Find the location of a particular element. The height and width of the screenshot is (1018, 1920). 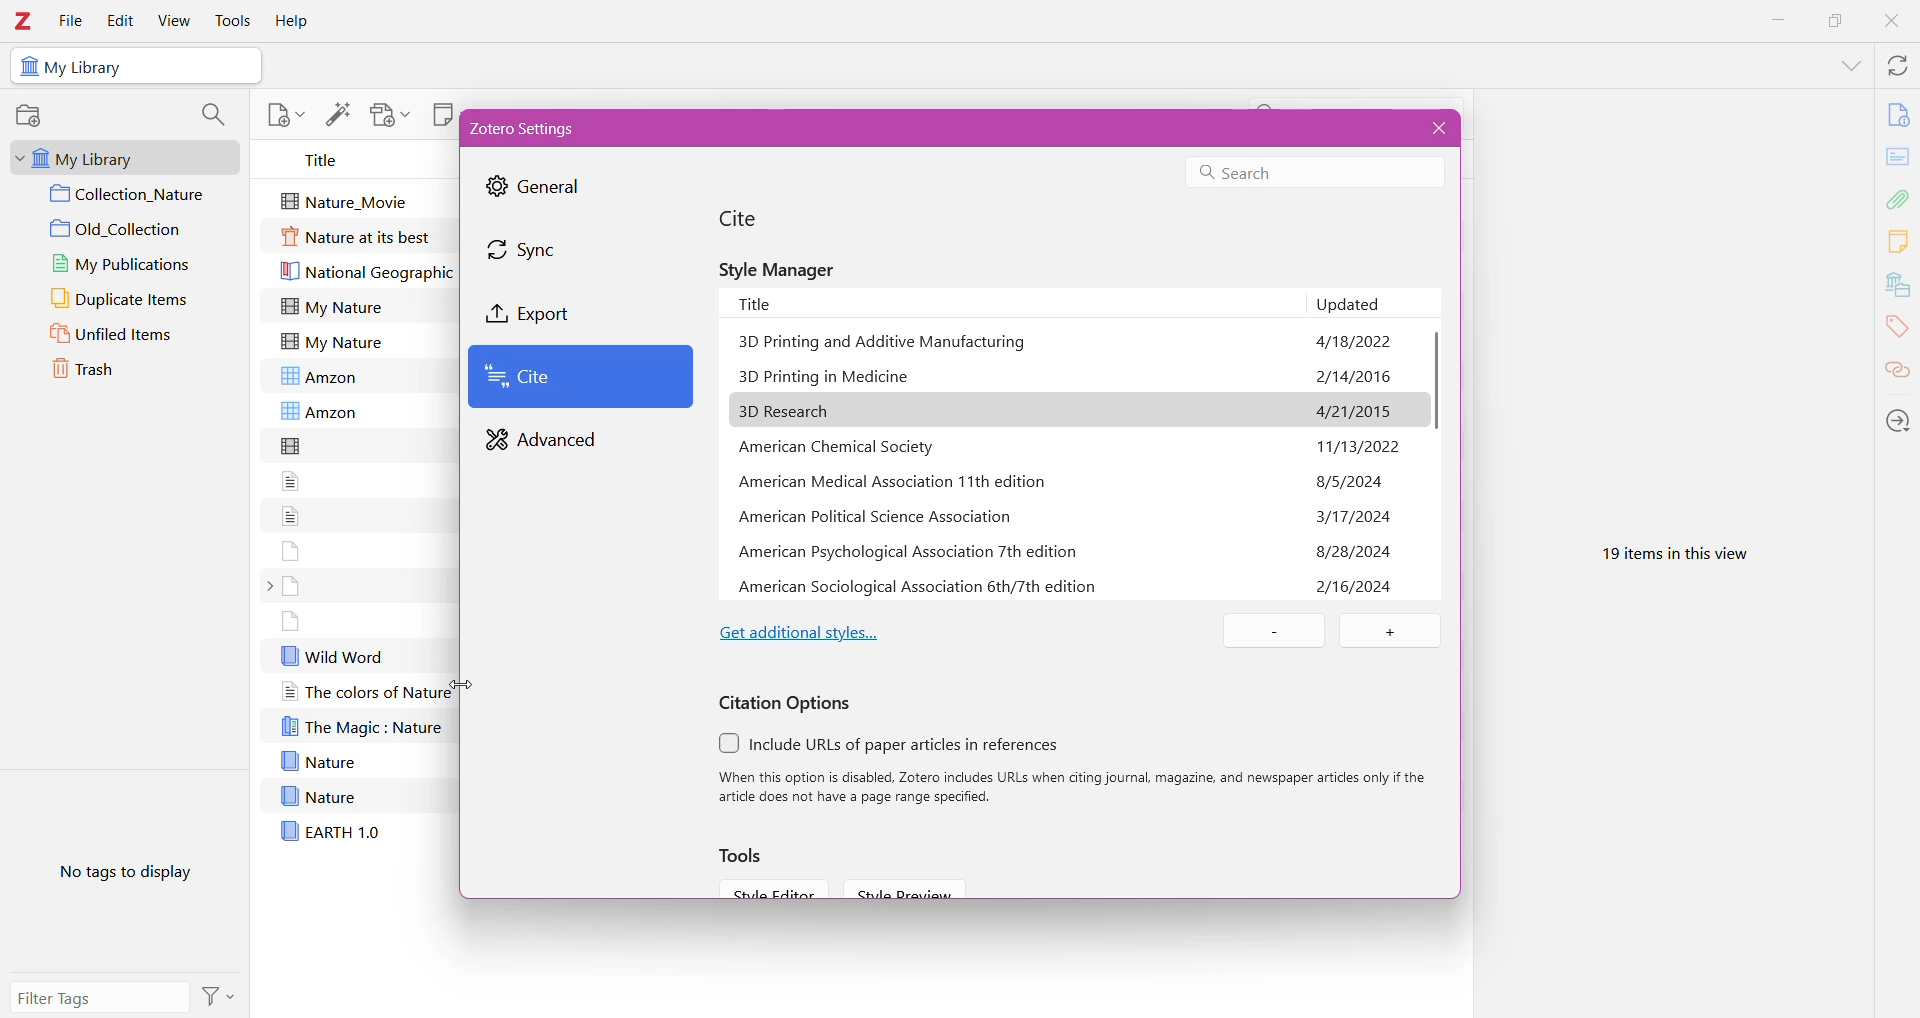

My Library is located at coordinates (90, 68).